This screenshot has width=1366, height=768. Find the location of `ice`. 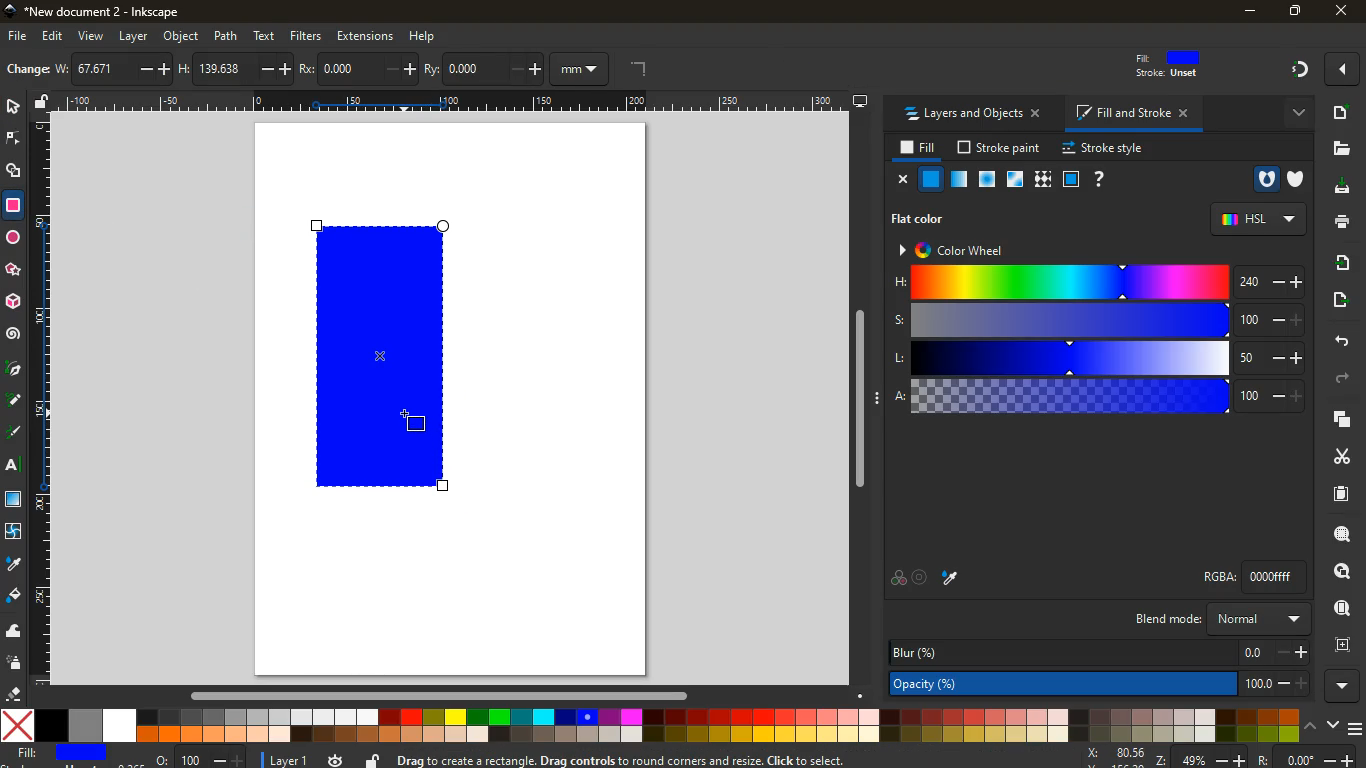

ice is located at coordinates (987, 178).